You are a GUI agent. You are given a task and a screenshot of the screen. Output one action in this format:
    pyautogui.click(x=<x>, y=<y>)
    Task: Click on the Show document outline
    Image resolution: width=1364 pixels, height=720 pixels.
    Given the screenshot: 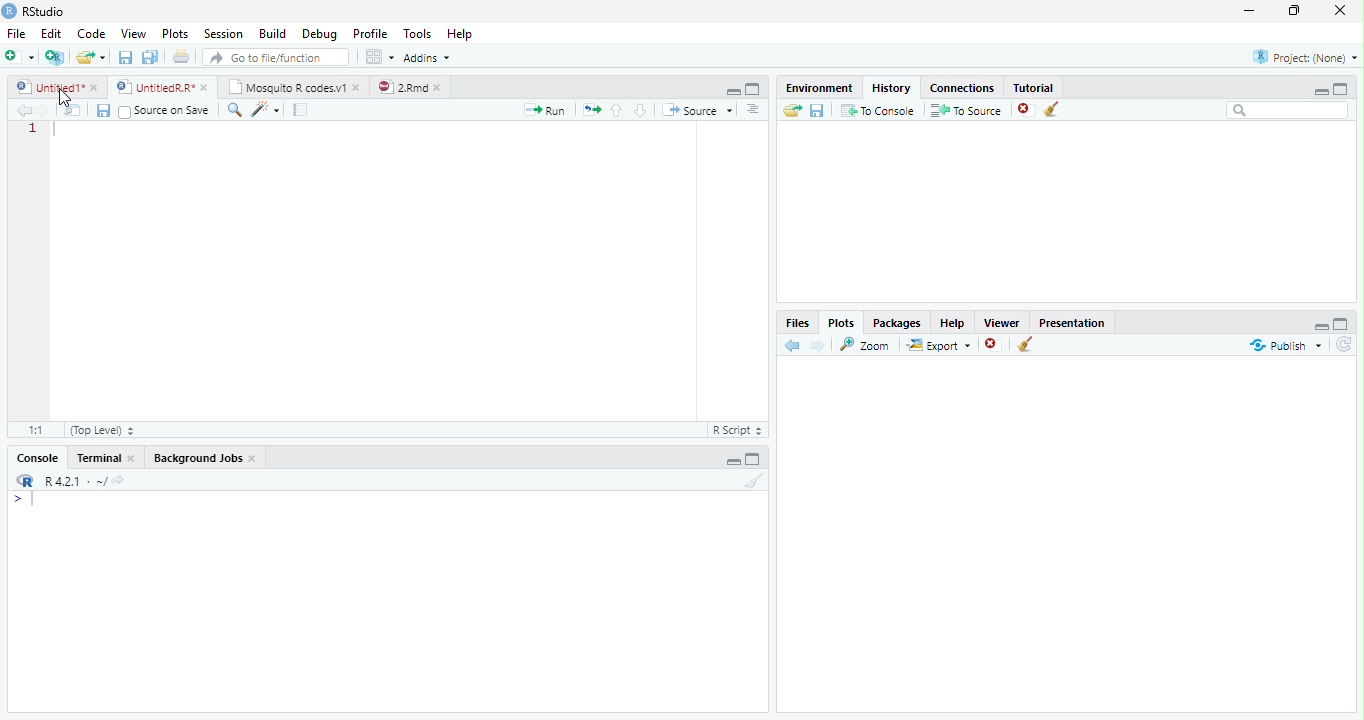 What is the action you would take?
    pyautogui.click(x=753, y=111)
    